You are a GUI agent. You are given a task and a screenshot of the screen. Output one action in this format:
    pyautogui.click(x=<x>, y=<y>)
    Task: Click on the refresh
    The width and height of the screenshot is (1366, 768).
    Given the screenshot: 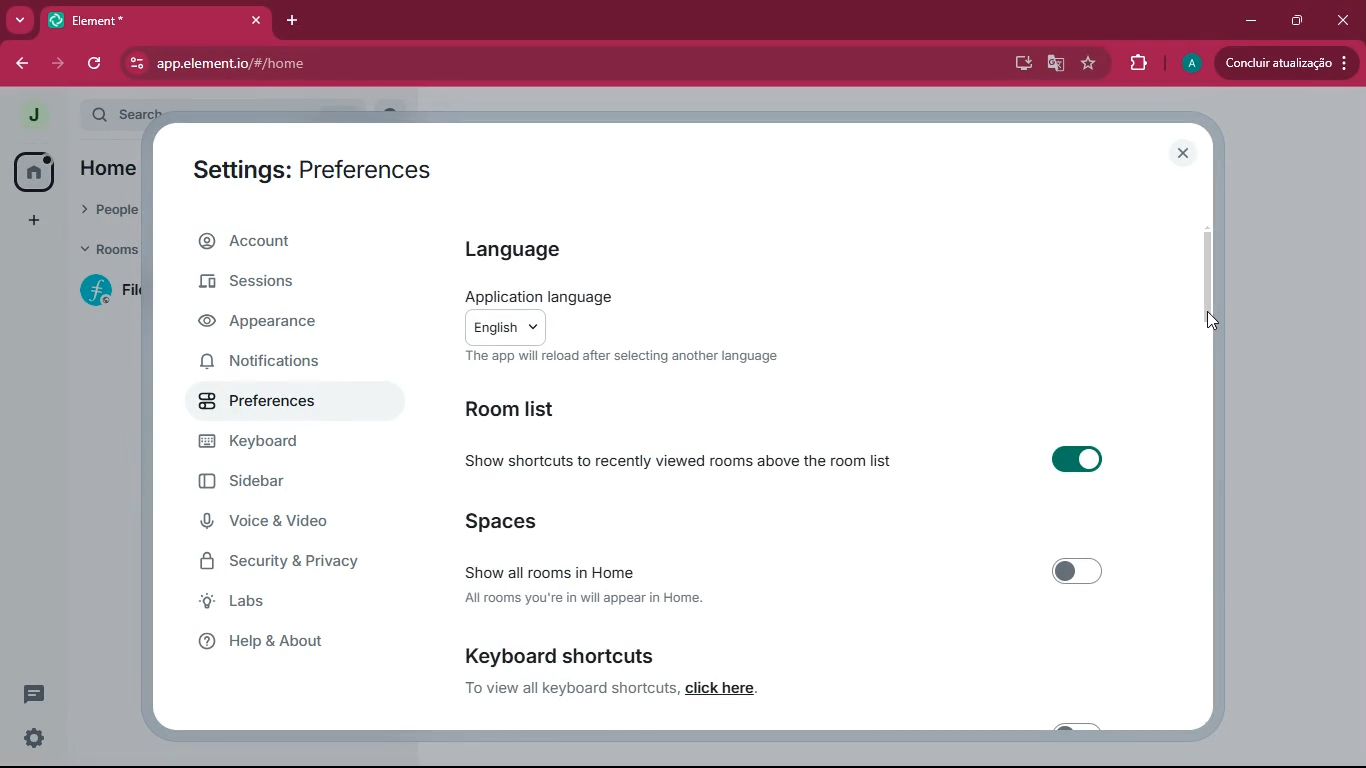 What is the action you would take?
    pyautogui.click(x=96, y=64)
    